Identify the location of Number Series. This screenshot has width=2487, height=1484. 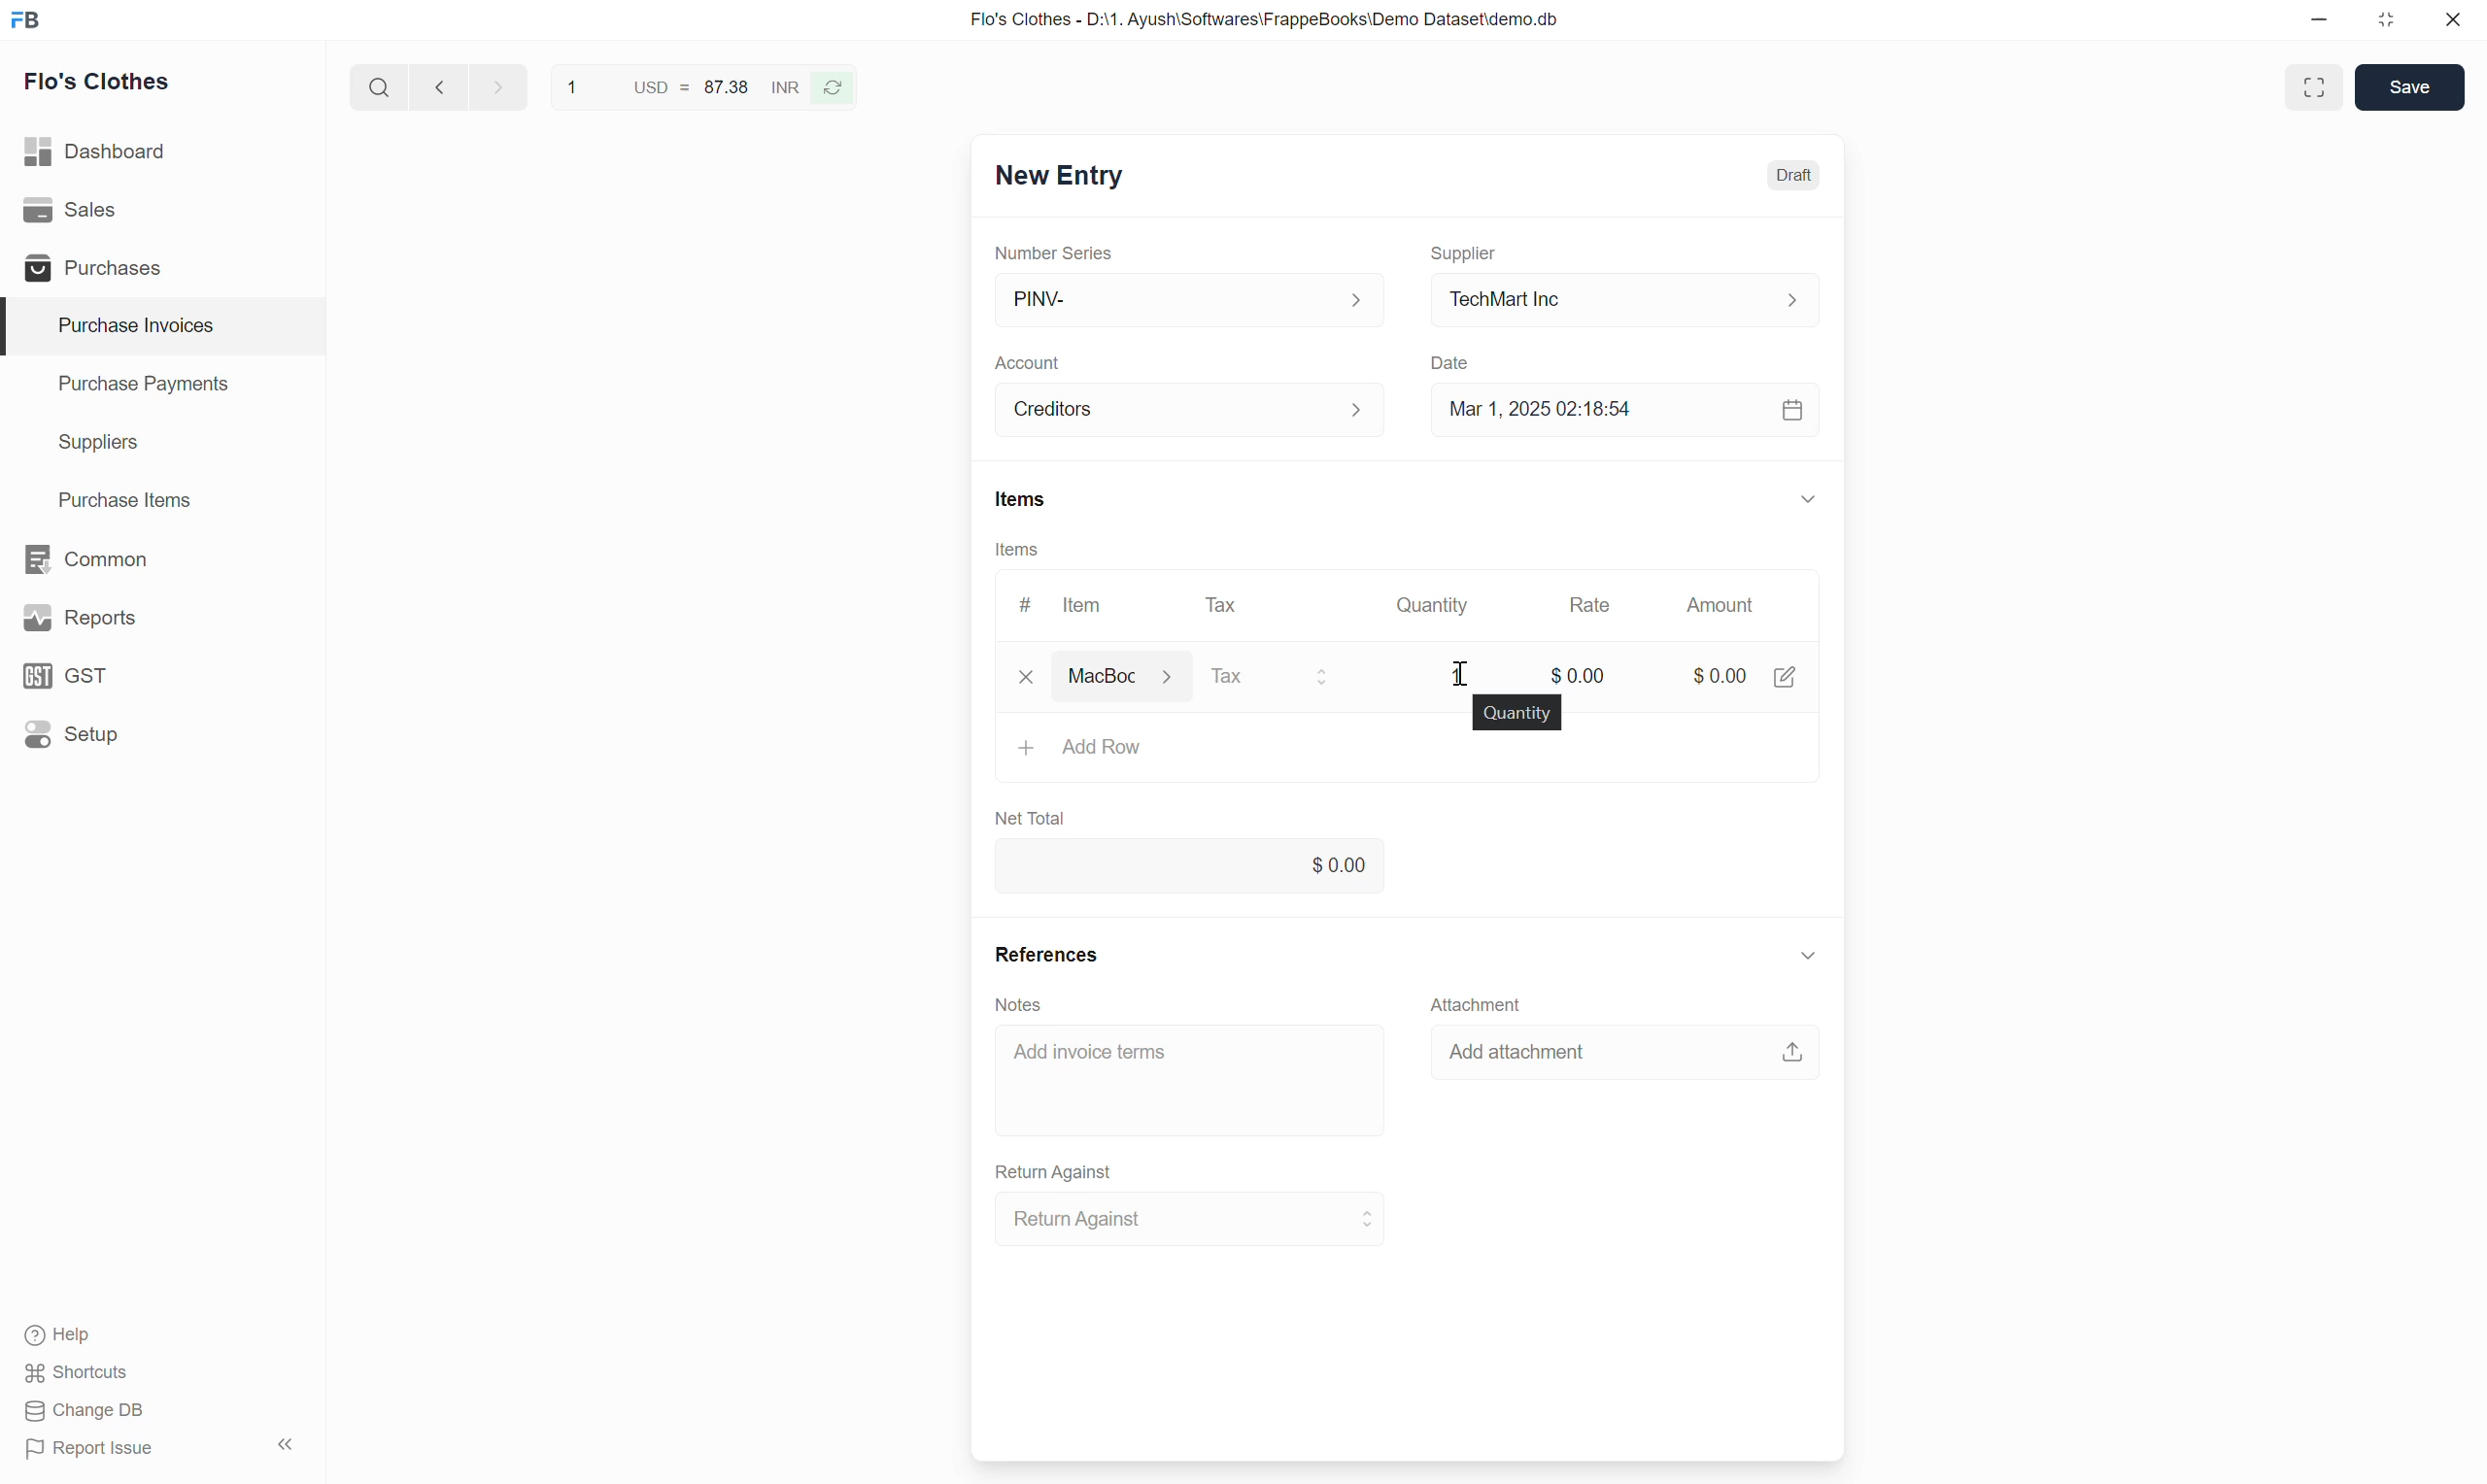
(1054, 253).